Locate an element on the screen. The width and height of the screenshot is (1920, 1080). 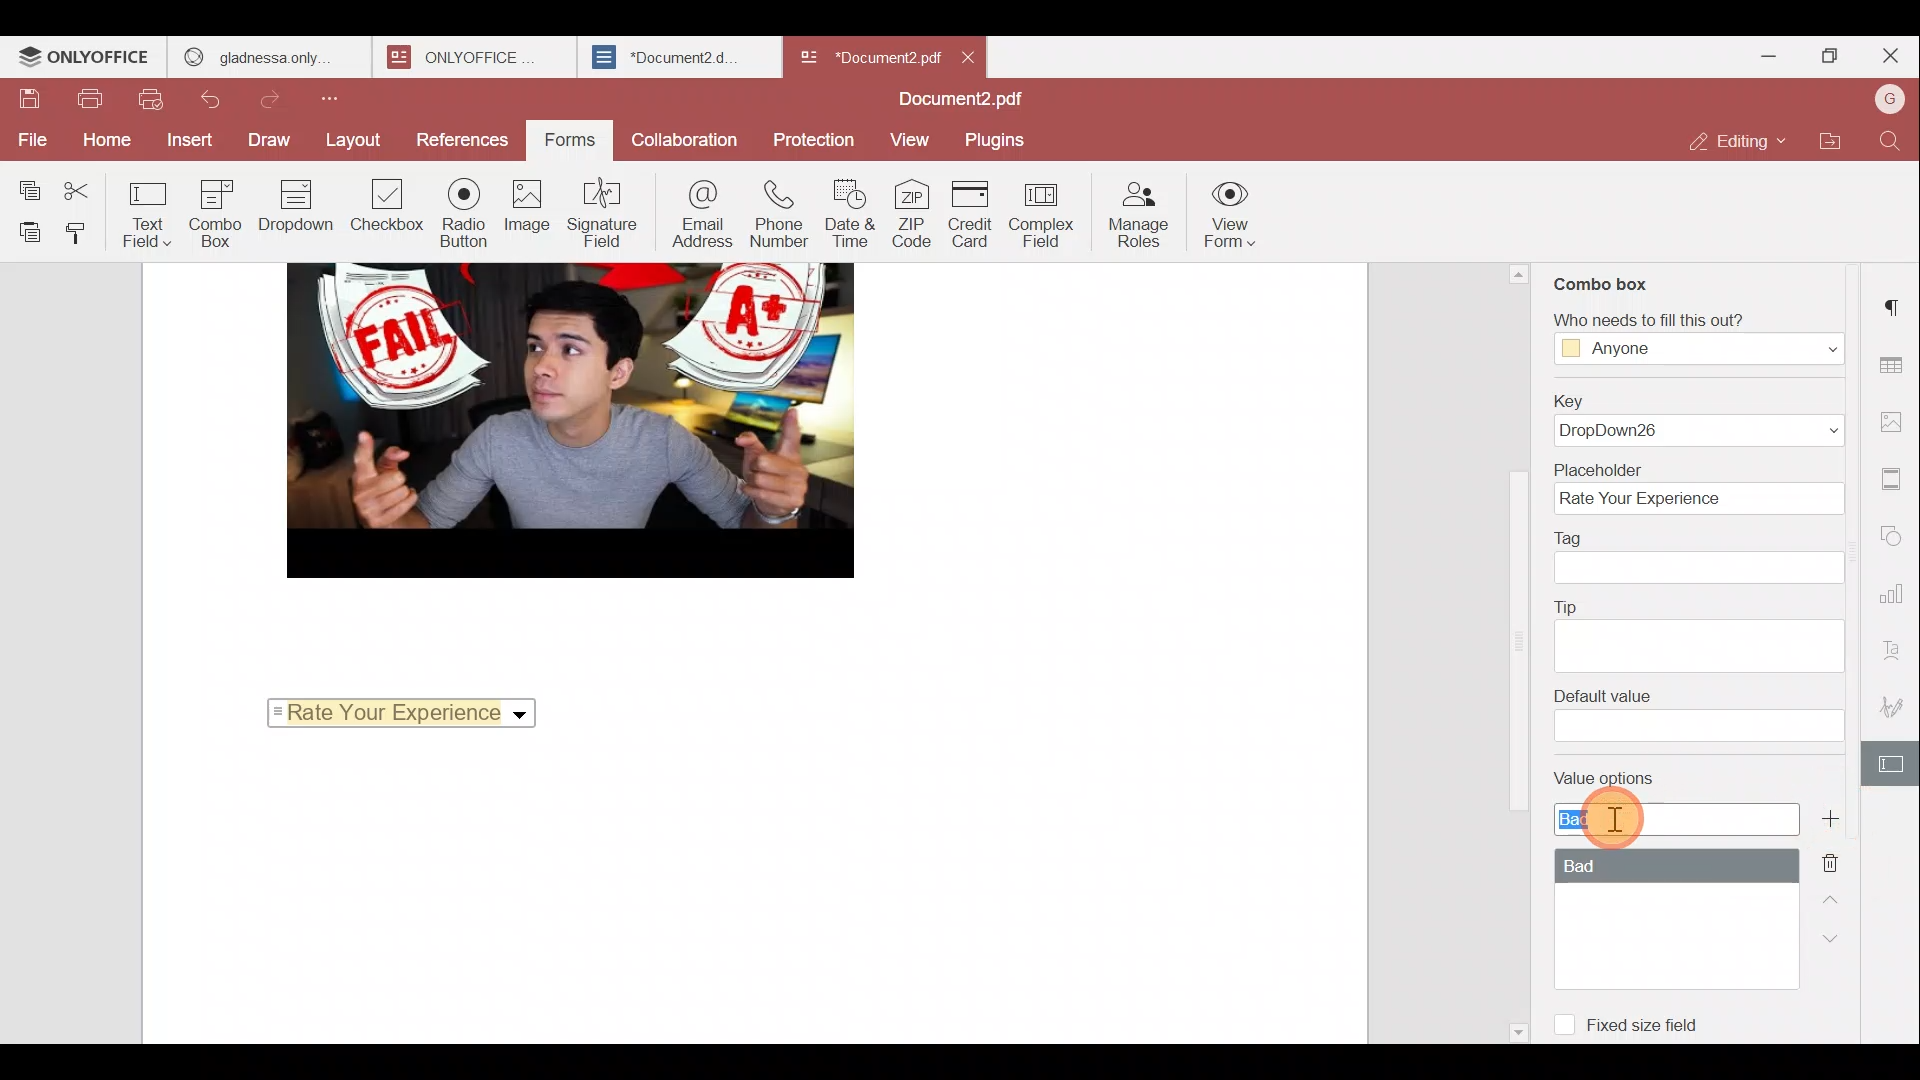
Maximize is located at coordinates (1824, 58).